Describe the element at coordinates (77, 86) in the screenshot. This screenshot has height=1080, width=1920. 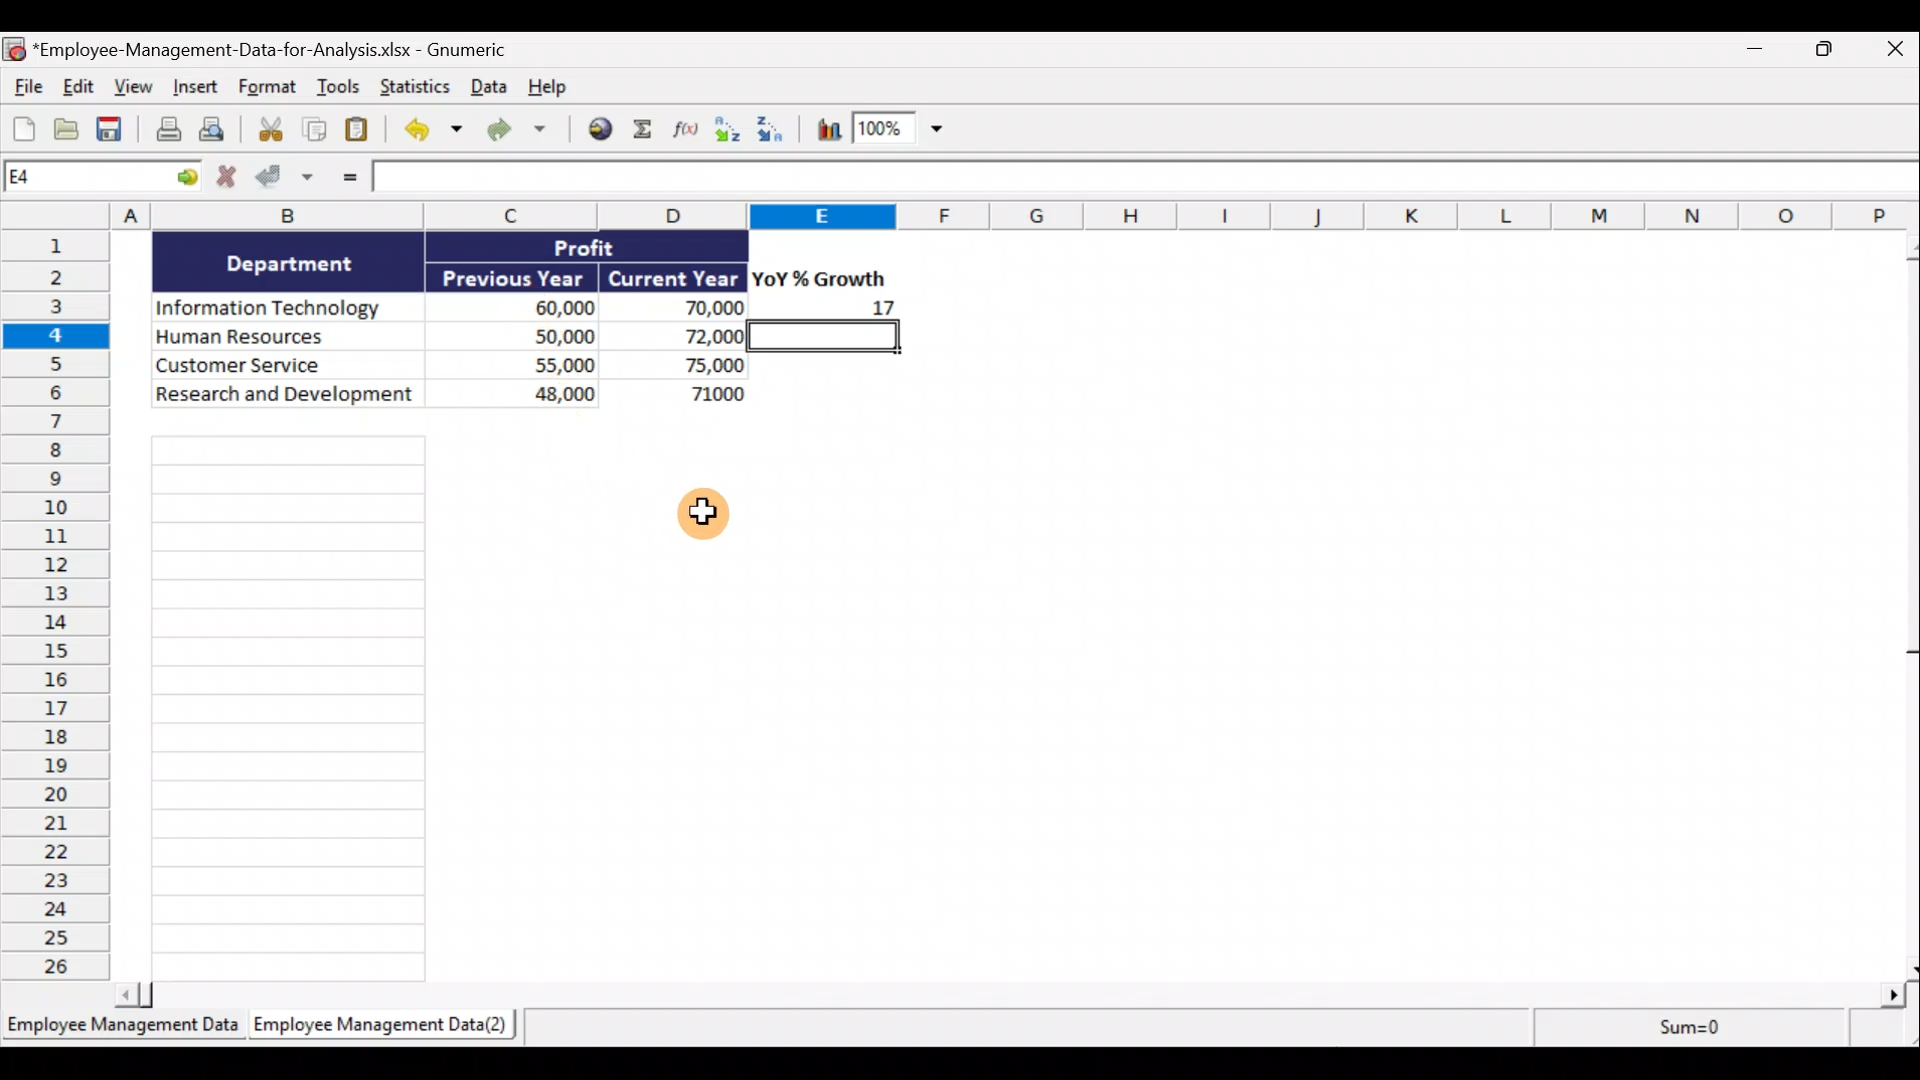
I see `Edit` at that location.